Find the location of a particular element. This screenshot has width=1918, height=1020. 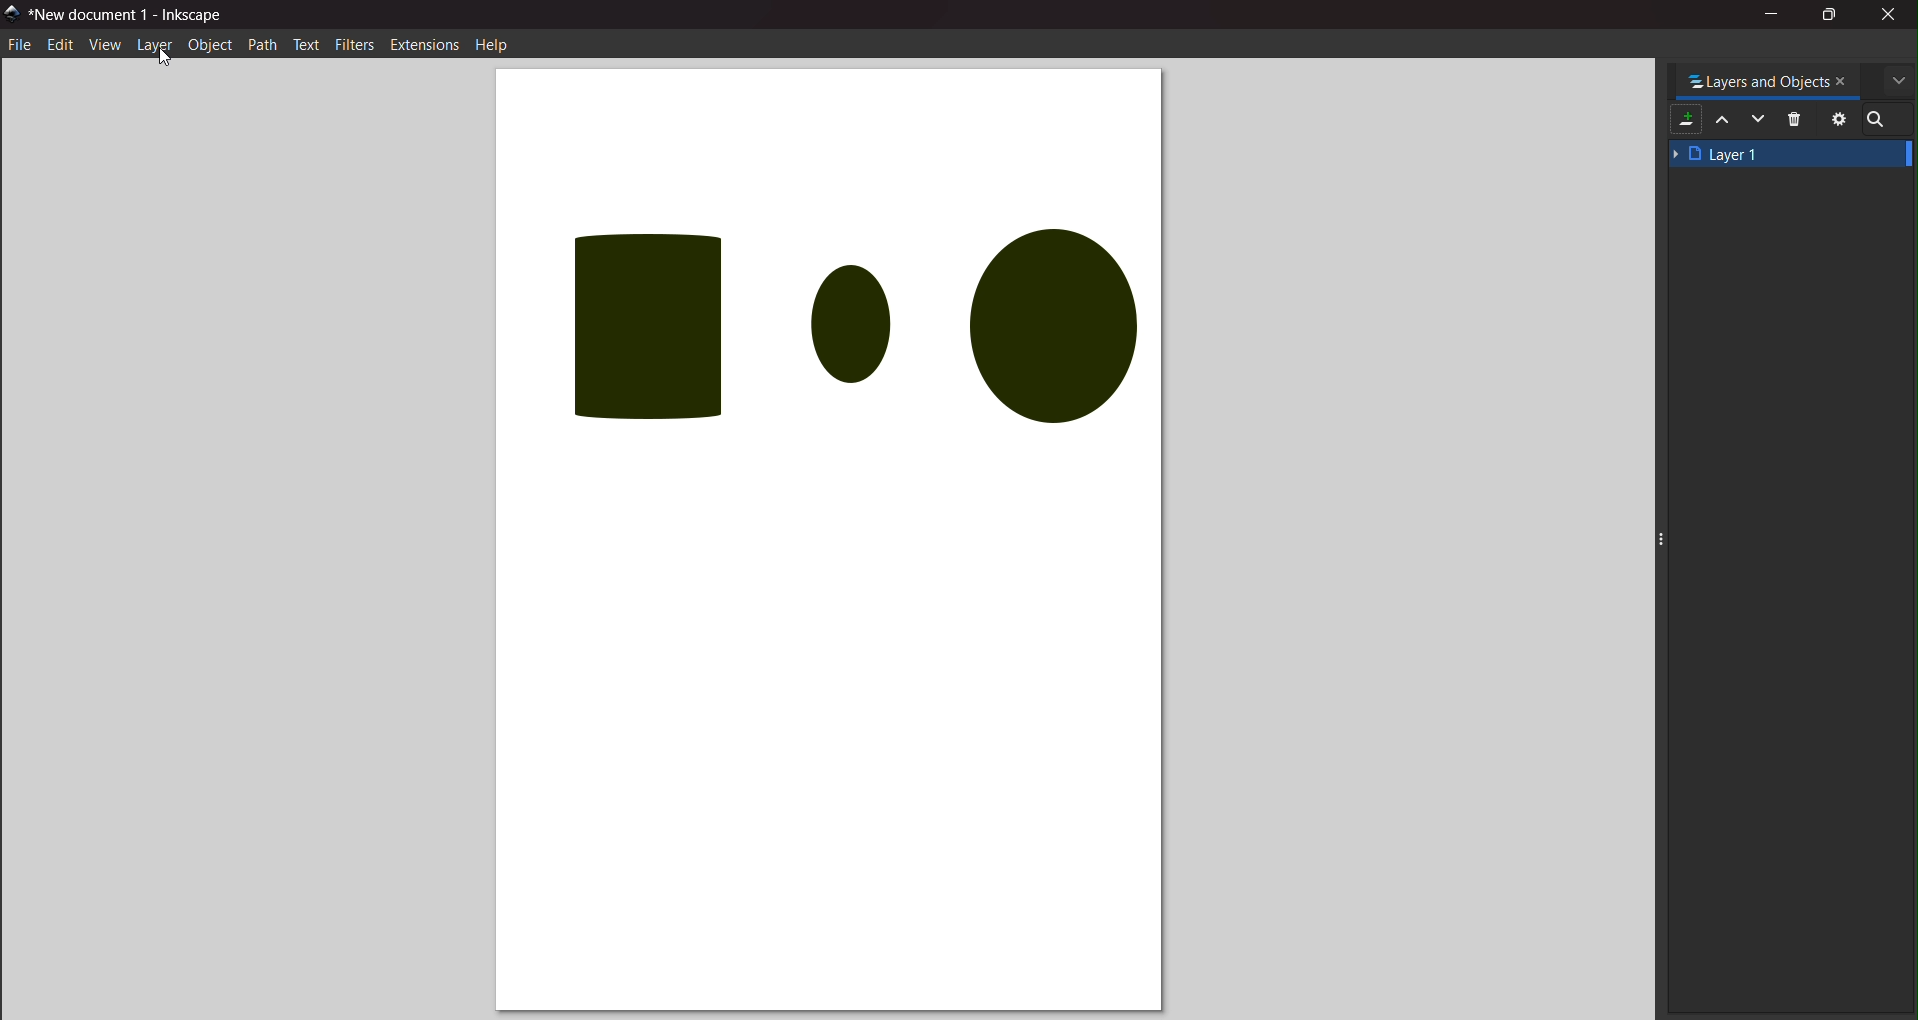

search is located at coordinates (1879, 119).